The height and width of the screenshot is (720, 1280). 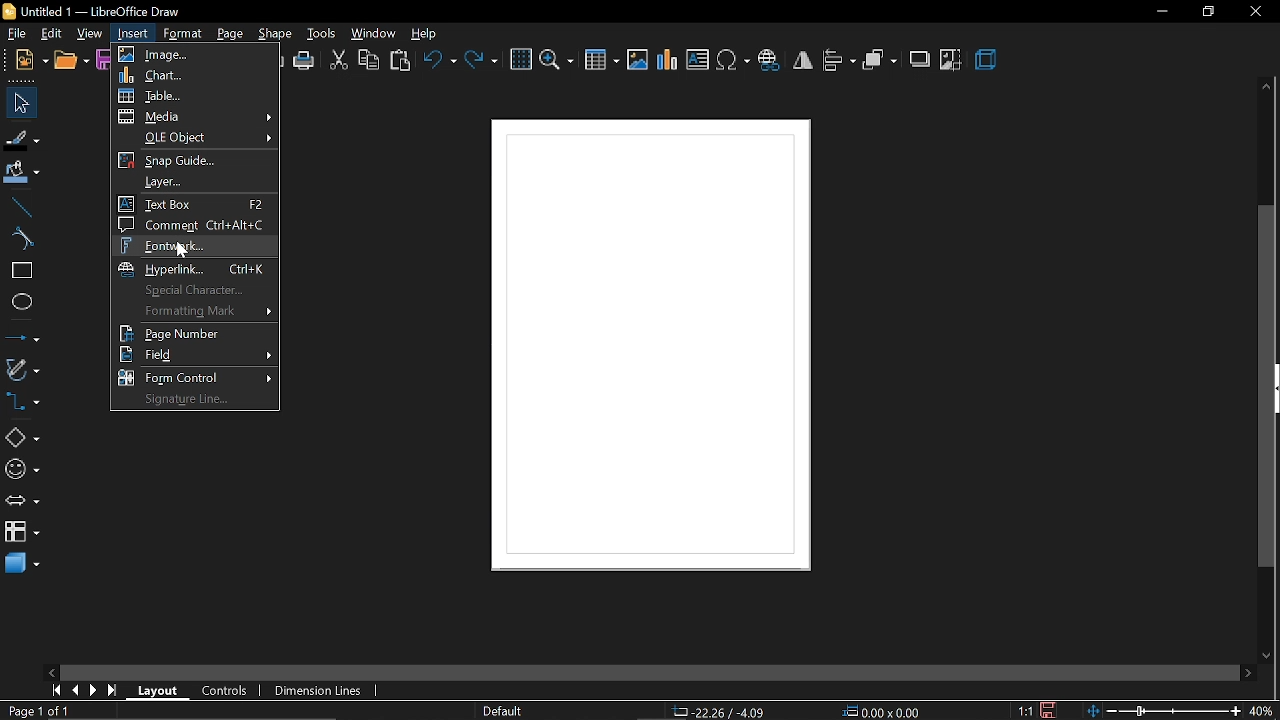 I want to click on fill line, so click(x=23, y=138).